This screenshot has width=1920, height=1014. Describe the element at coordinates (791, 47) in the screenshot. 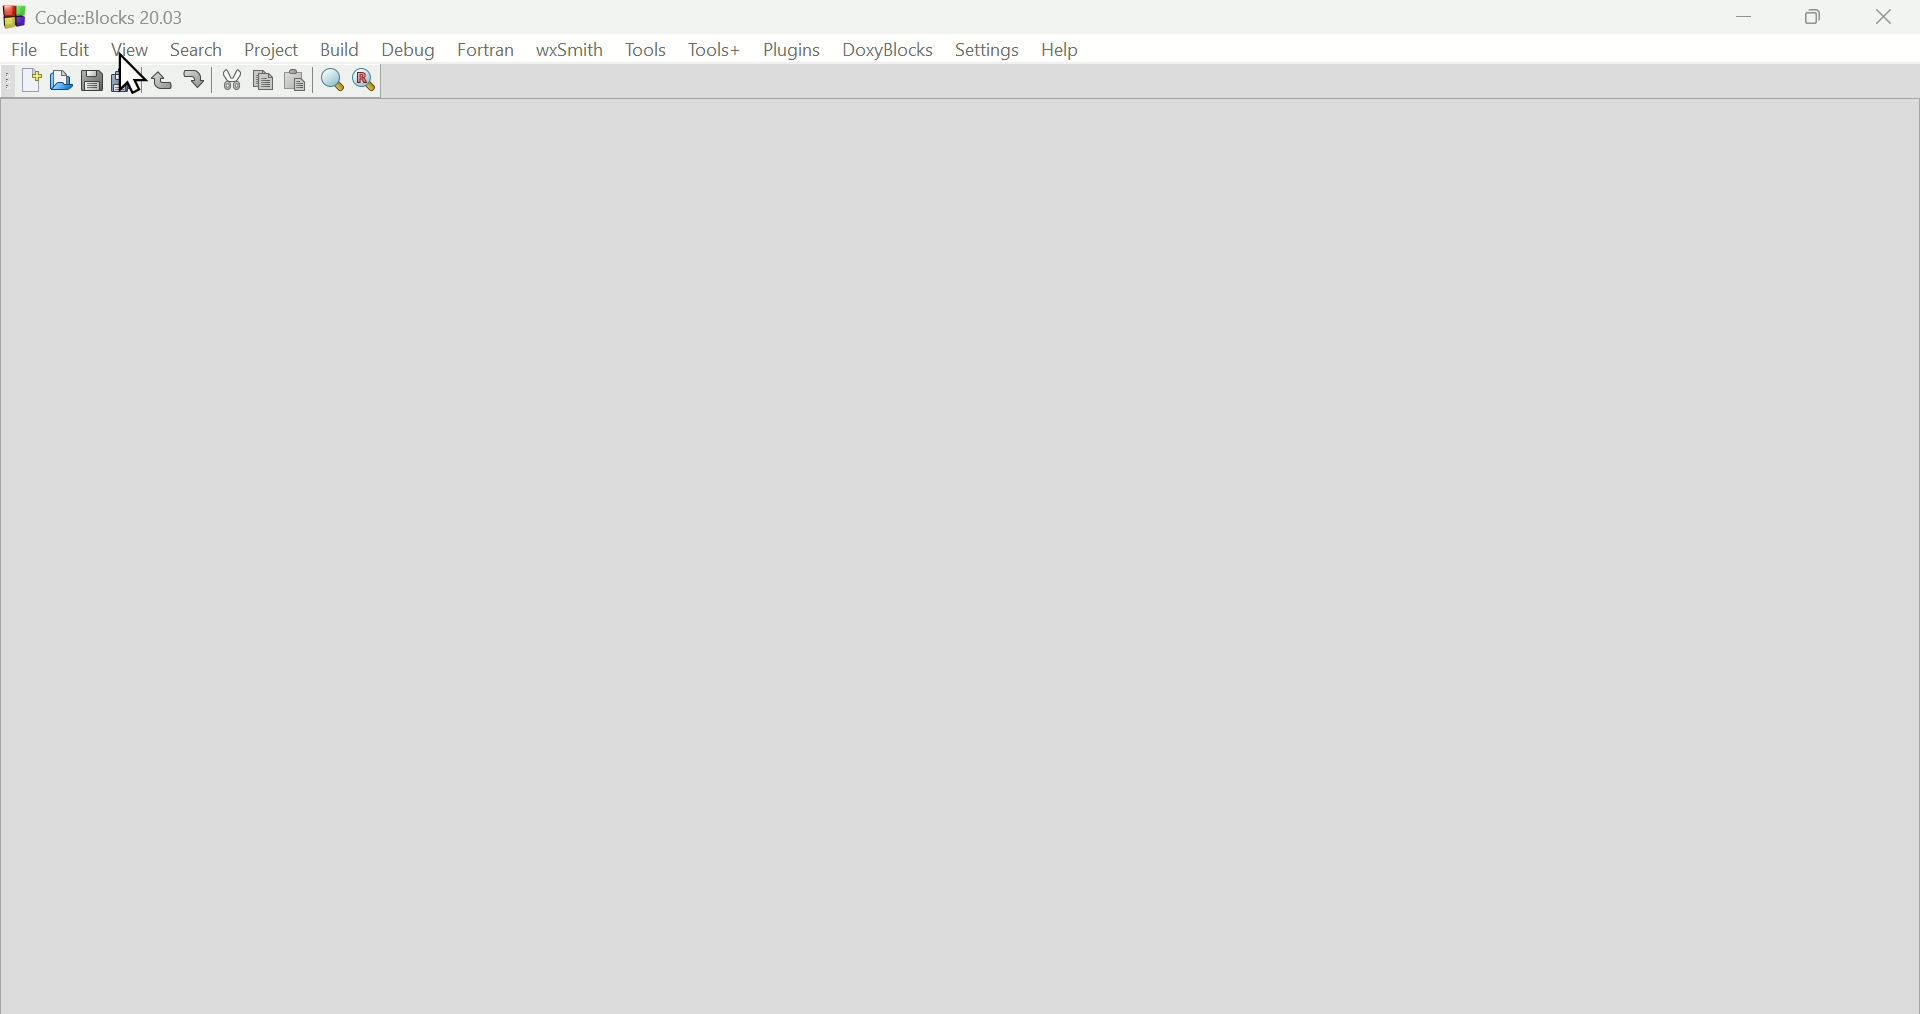

I see `Plugins` at that location.